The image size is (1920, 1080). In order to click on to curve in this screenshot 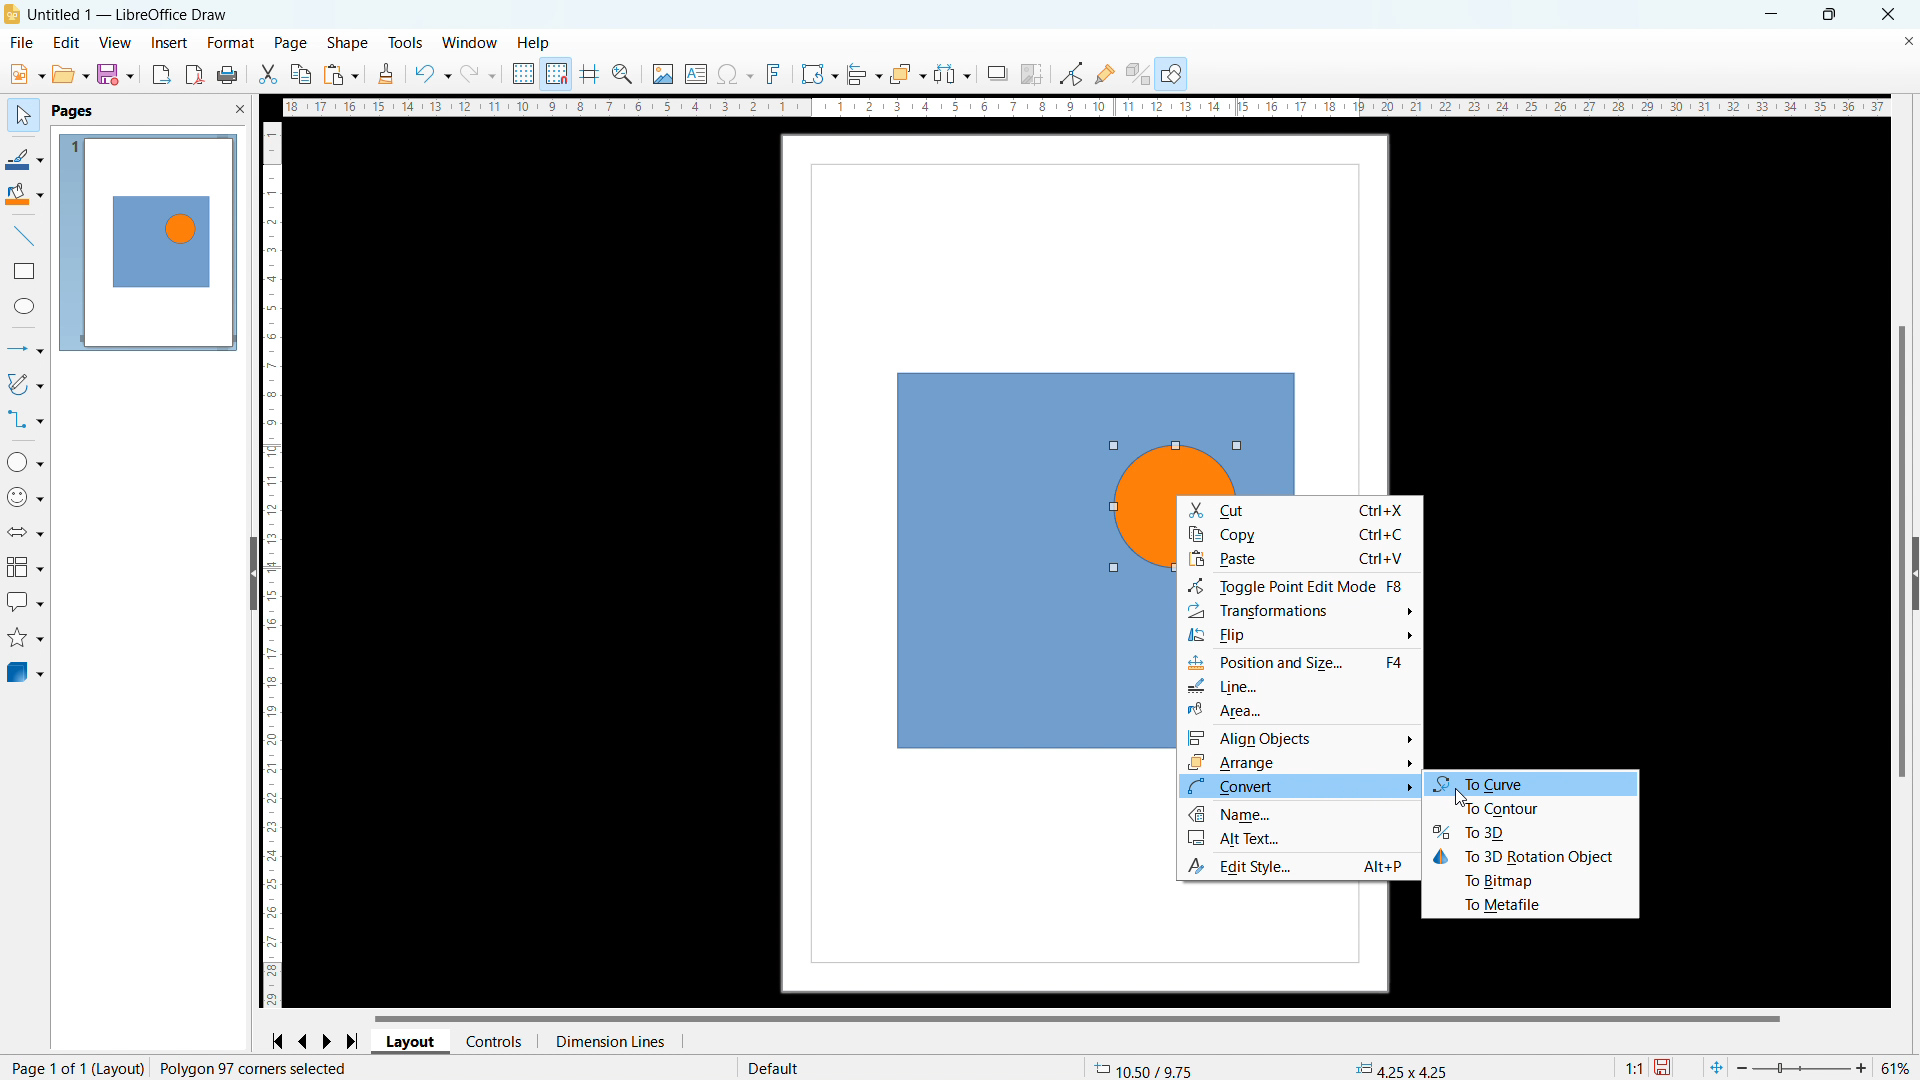, I will do `click(1528, 783)`.